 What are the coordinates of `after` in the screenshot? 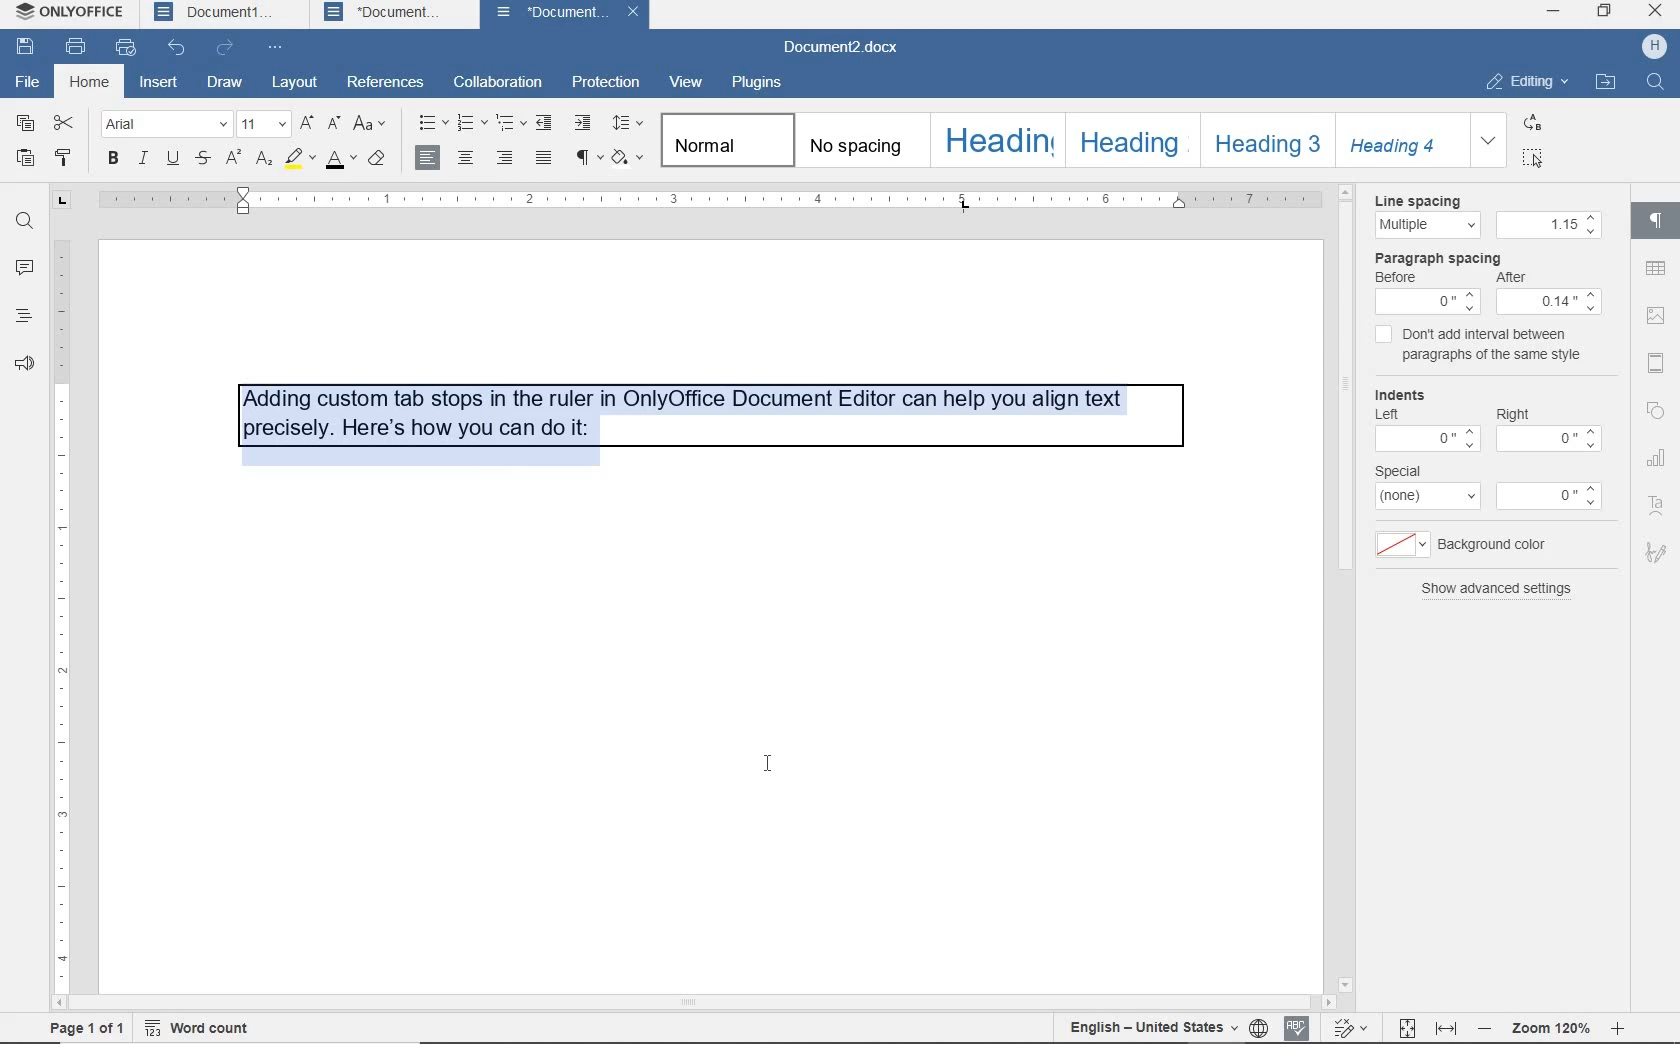 It's located at (1523, 275).